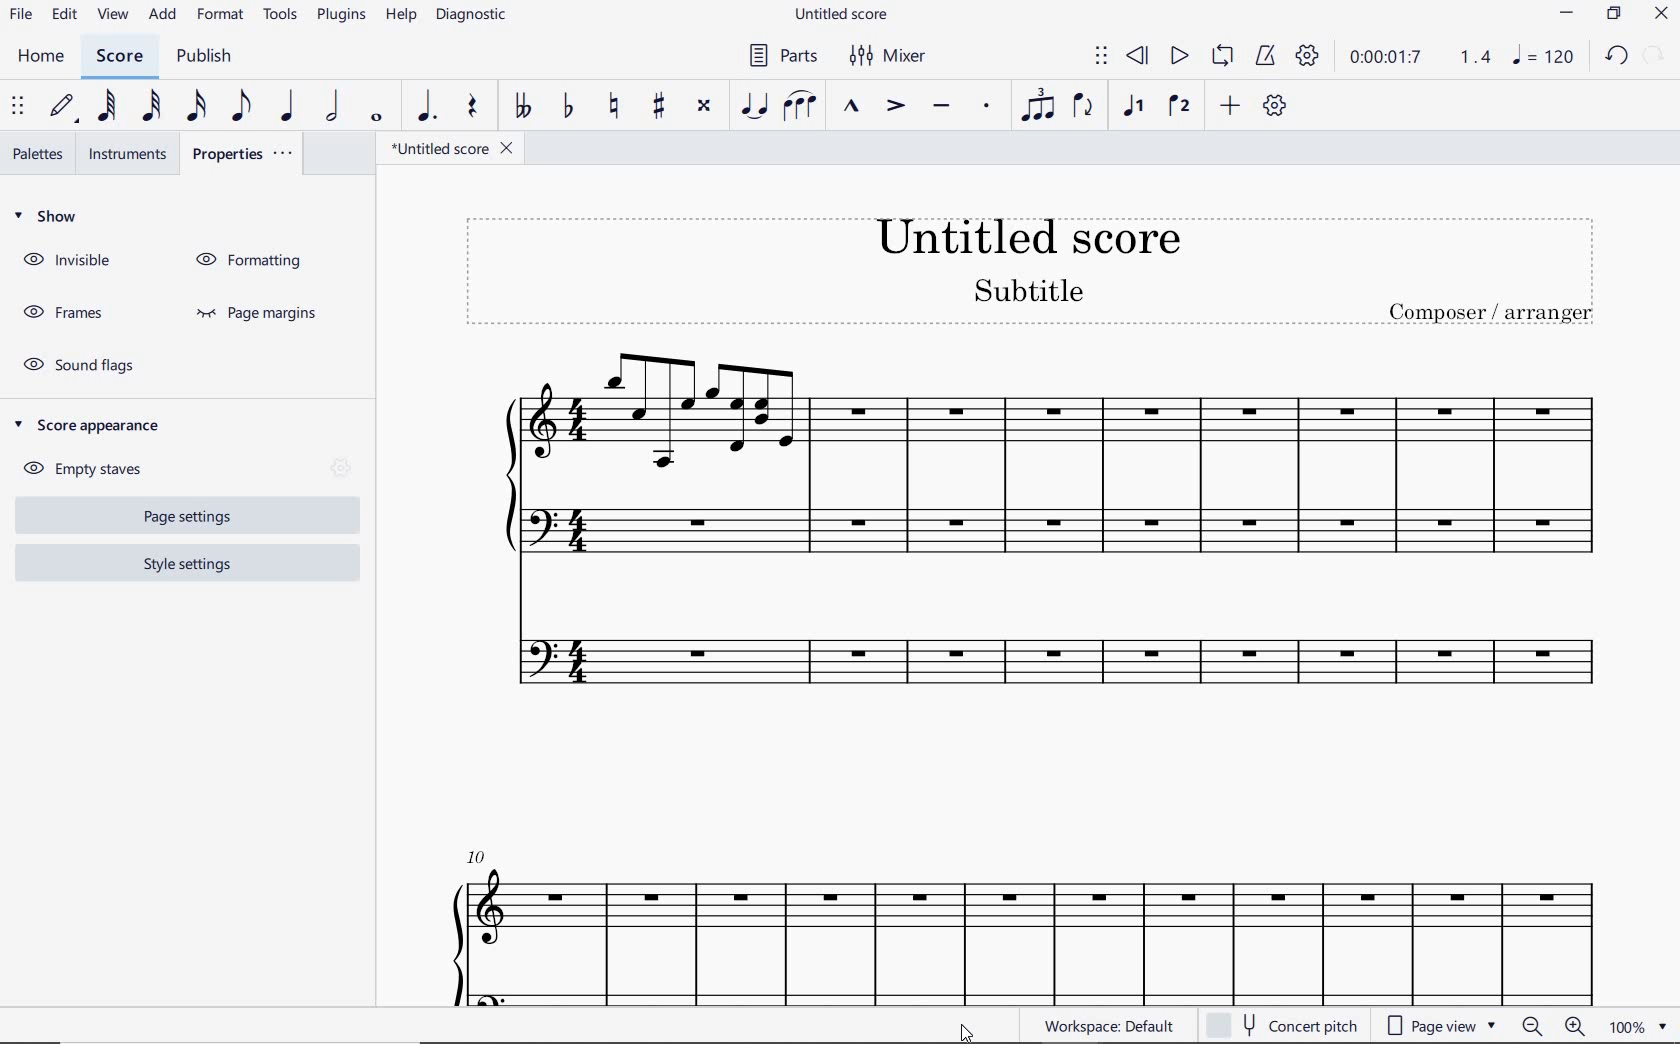 The image size is (1680, 1044). I want to click on WHOLE NOTE, so click(376, 118).